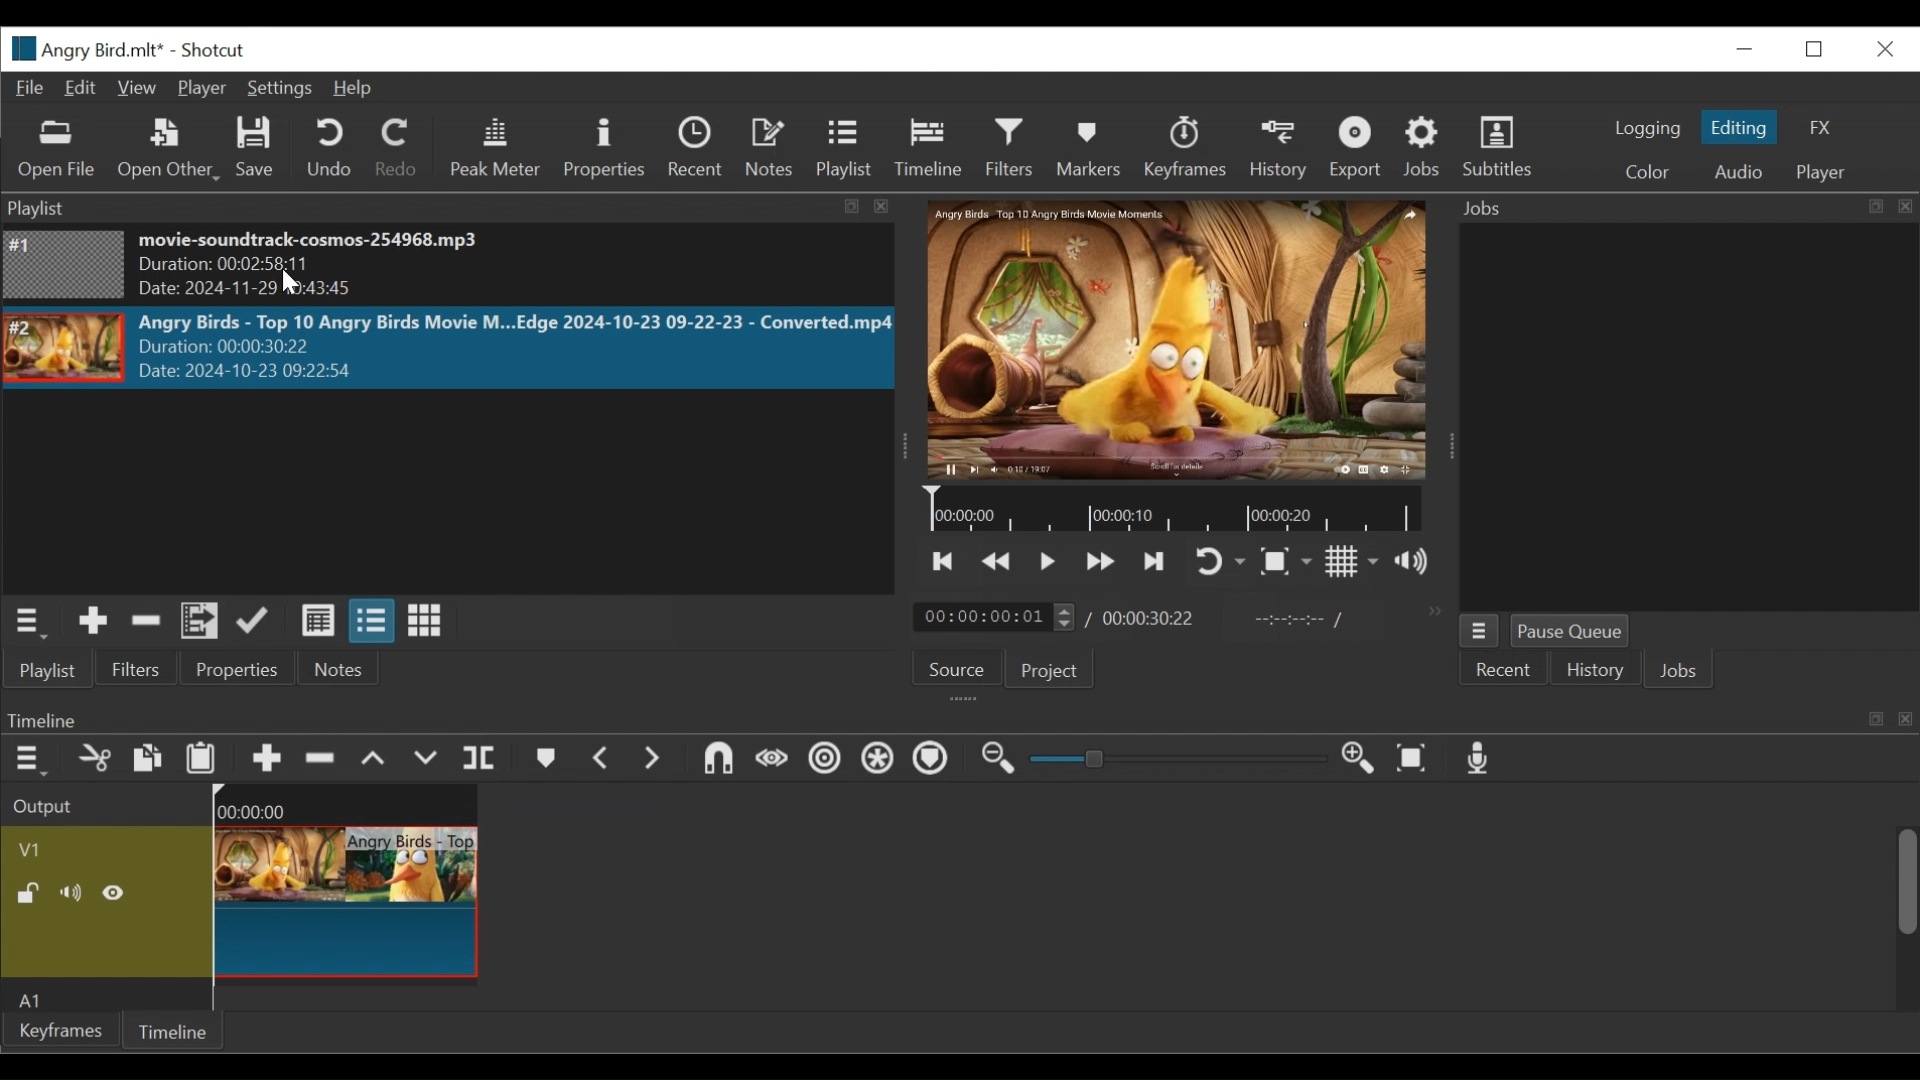 This screenshot has height=1080, width=1920. Describe the element at coordinates (479, 760) in the screenshot. I see `Split Playhead` at that location.